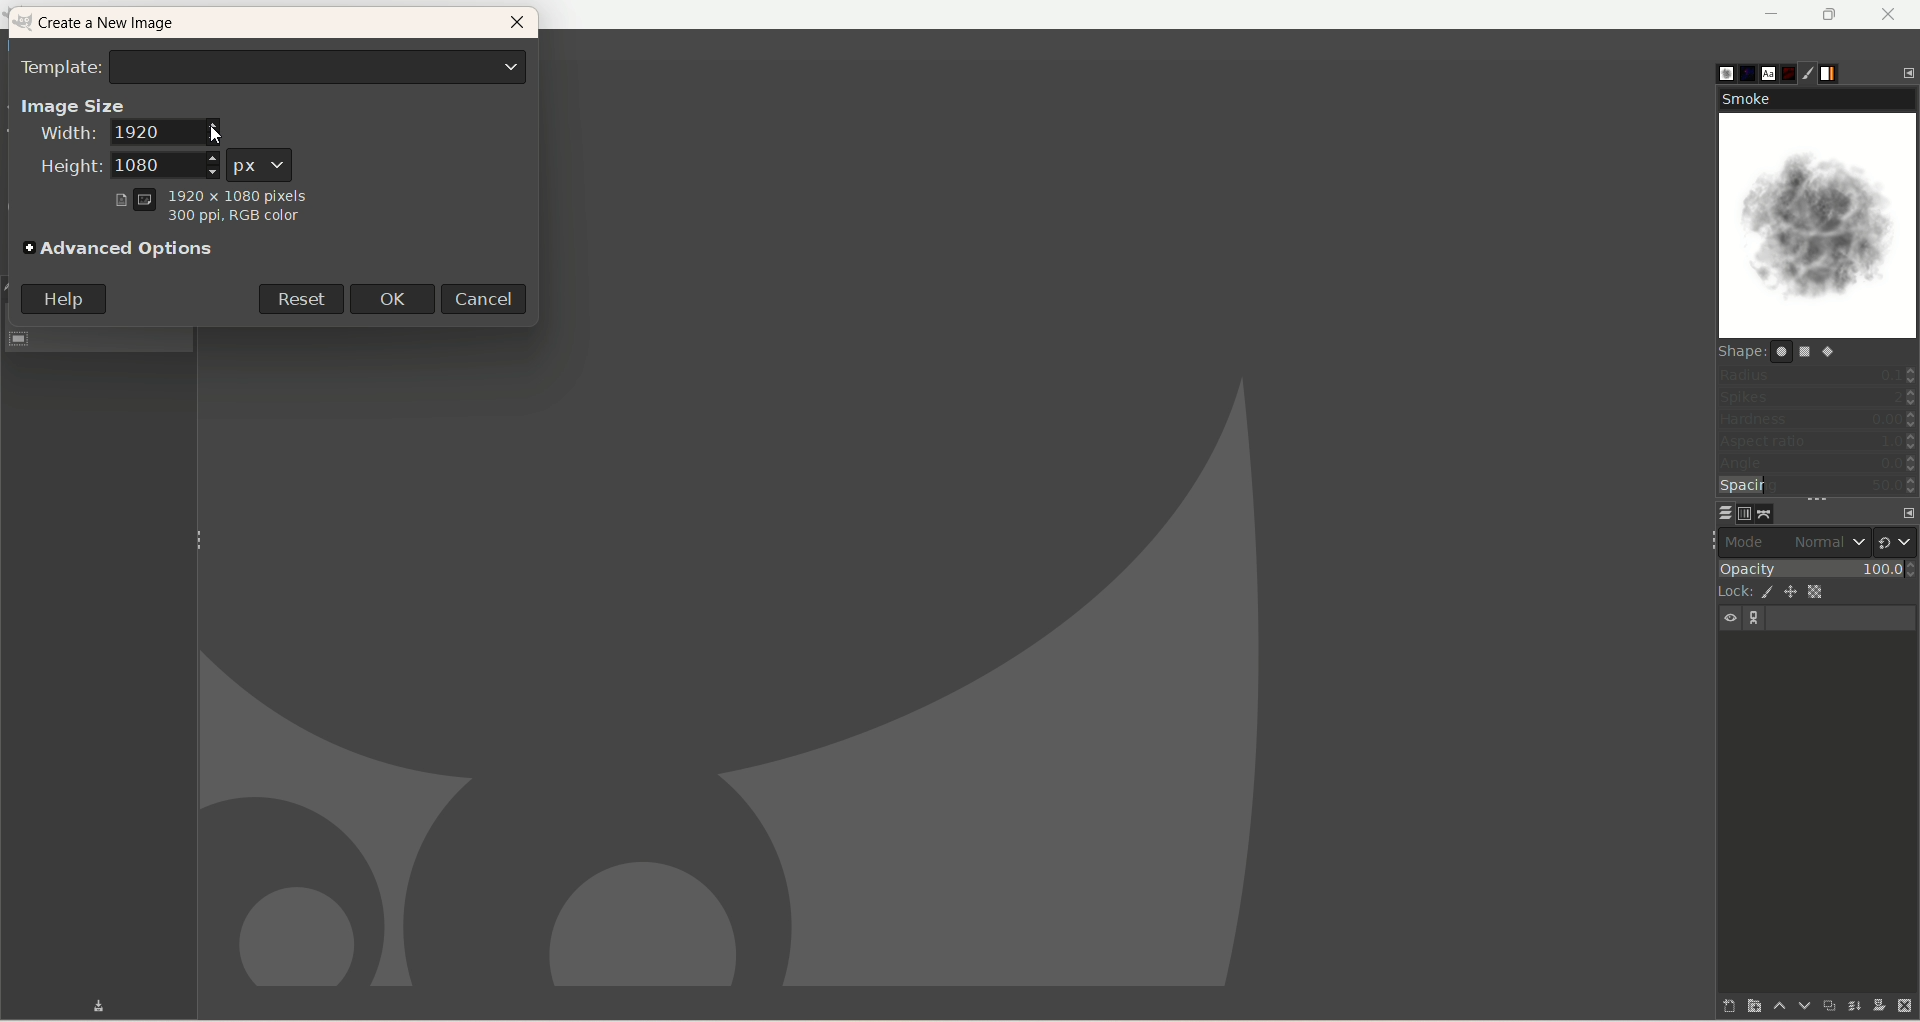  What do you see at coordinates (1818, 374) in the screenshot?
I see `radius` at bounding box center [1818, 374].